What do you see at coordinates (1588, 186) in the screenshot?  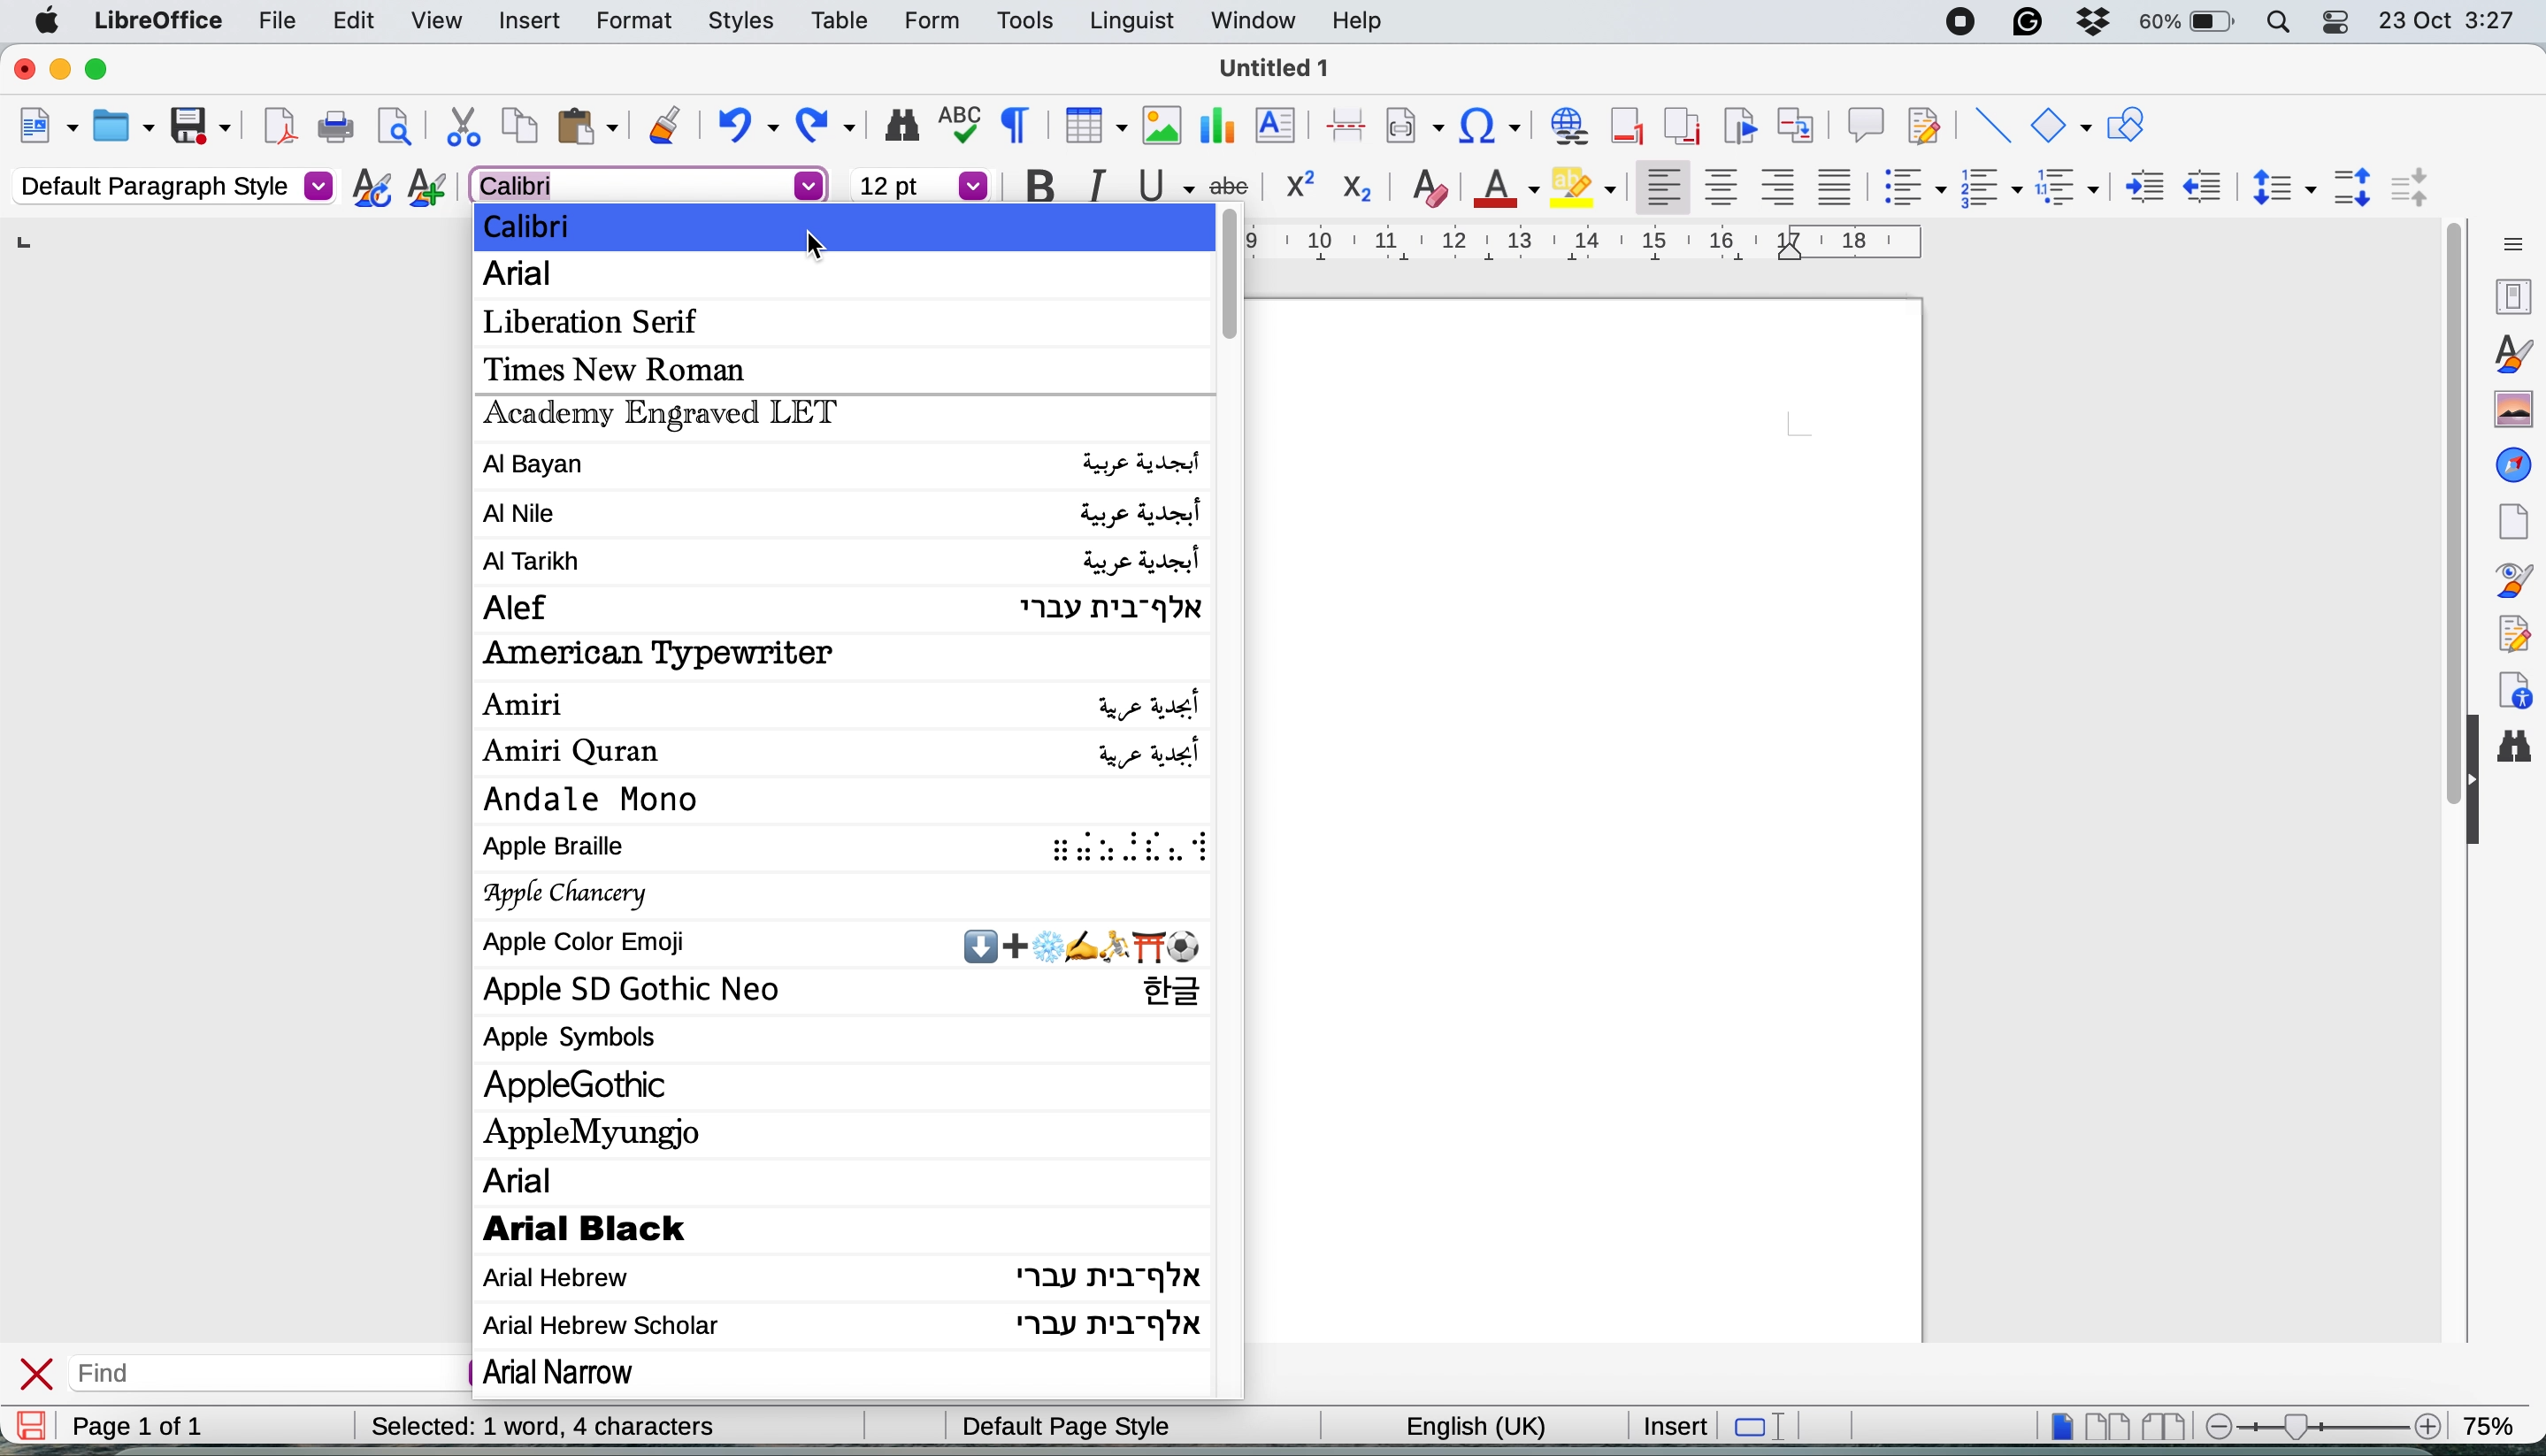 I see `fill color` at bounding box center [1588, 186].